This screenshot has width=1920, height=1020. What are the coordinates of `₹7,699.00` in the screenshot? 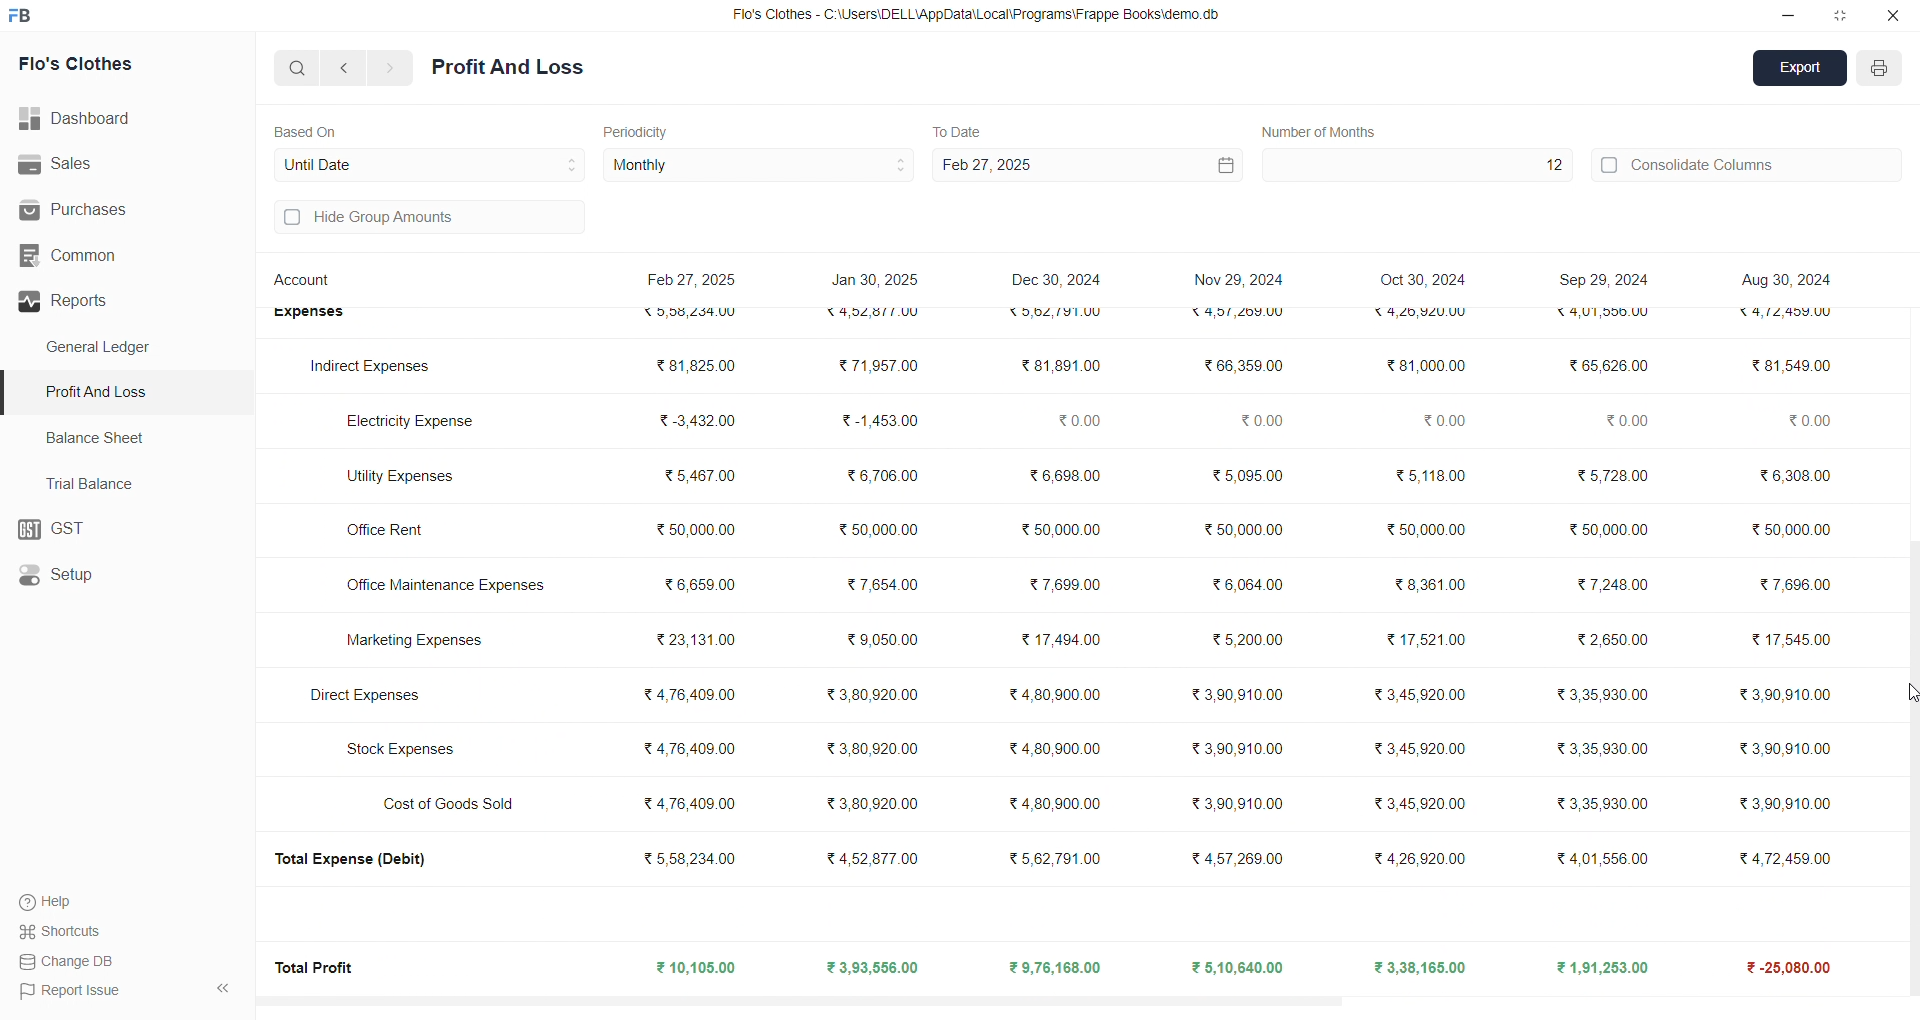 It's located at (1061, 585).